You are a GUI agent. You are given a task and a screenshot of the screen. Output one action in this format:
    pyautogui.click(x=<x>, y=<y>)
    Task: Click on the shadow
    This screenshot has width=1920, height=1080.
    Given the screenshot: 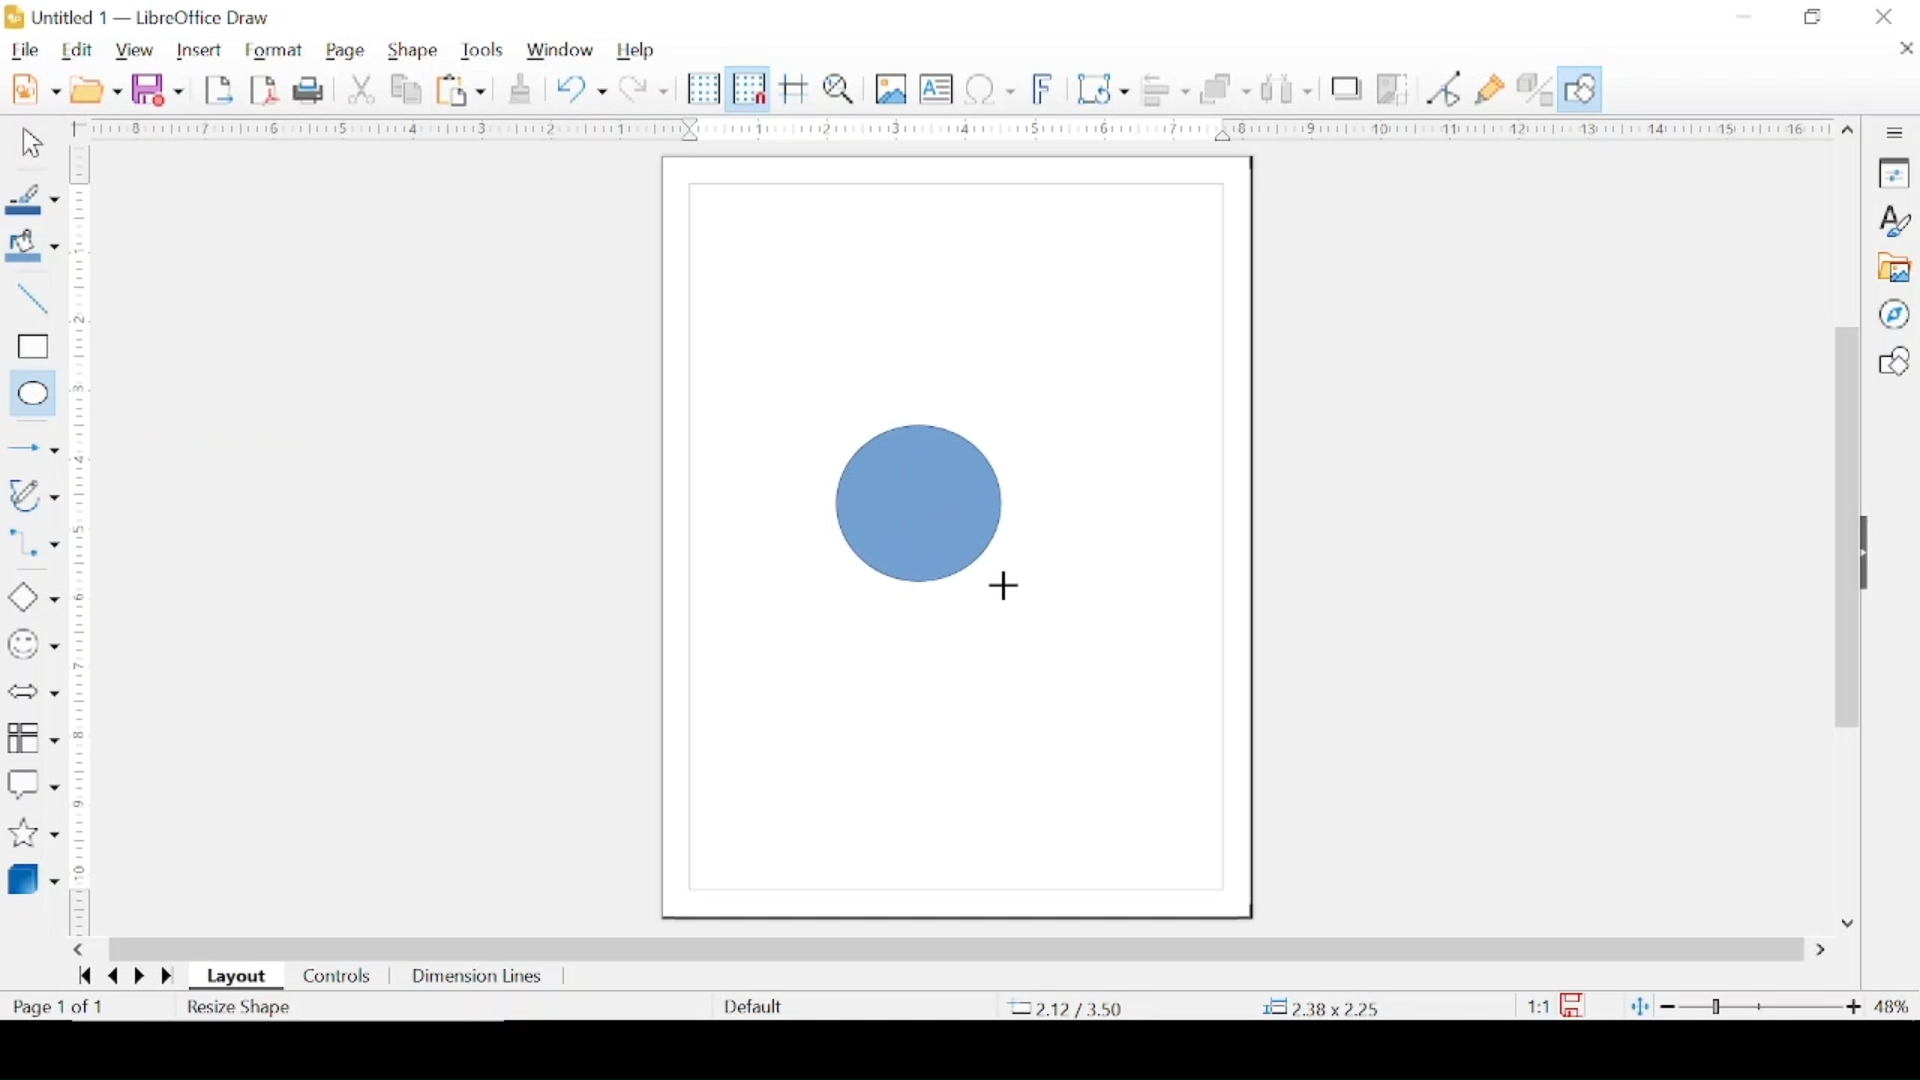 What is the action you would take?
    pyautogui.click(x=1347, y=88)
    